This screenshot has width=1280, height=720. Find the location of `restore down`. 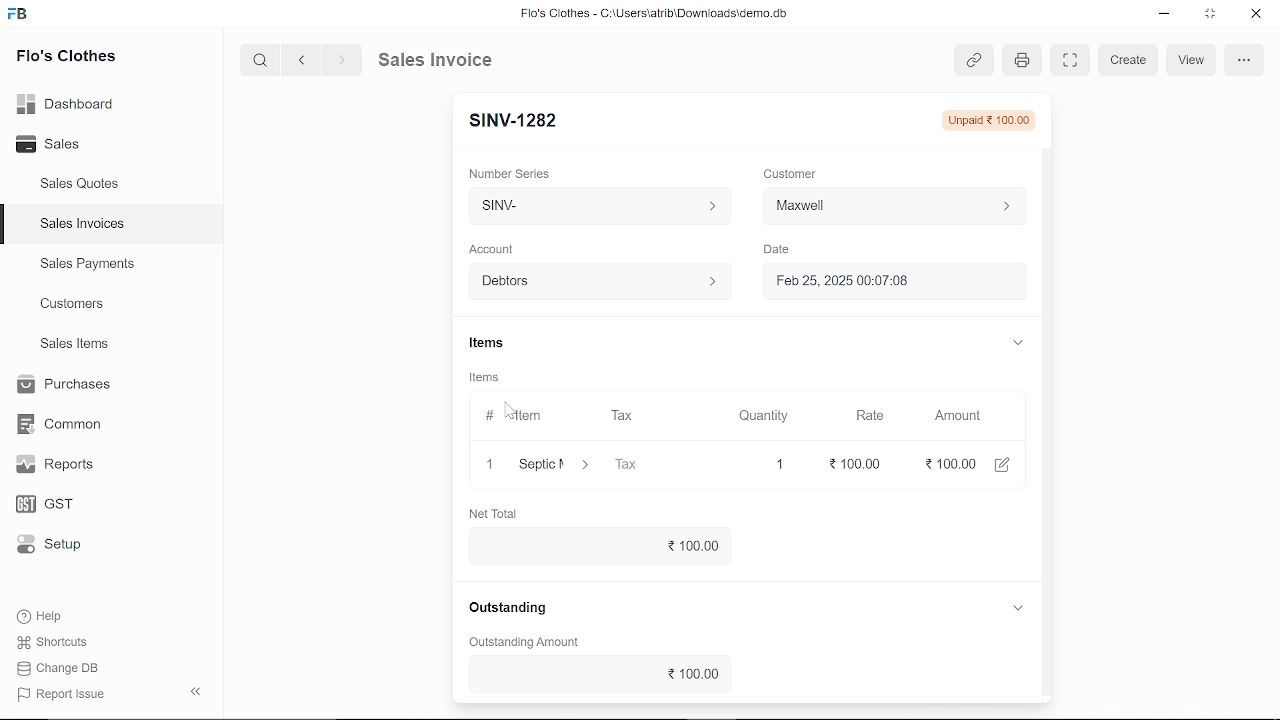

restore down is located at coordinates (1207, 13).